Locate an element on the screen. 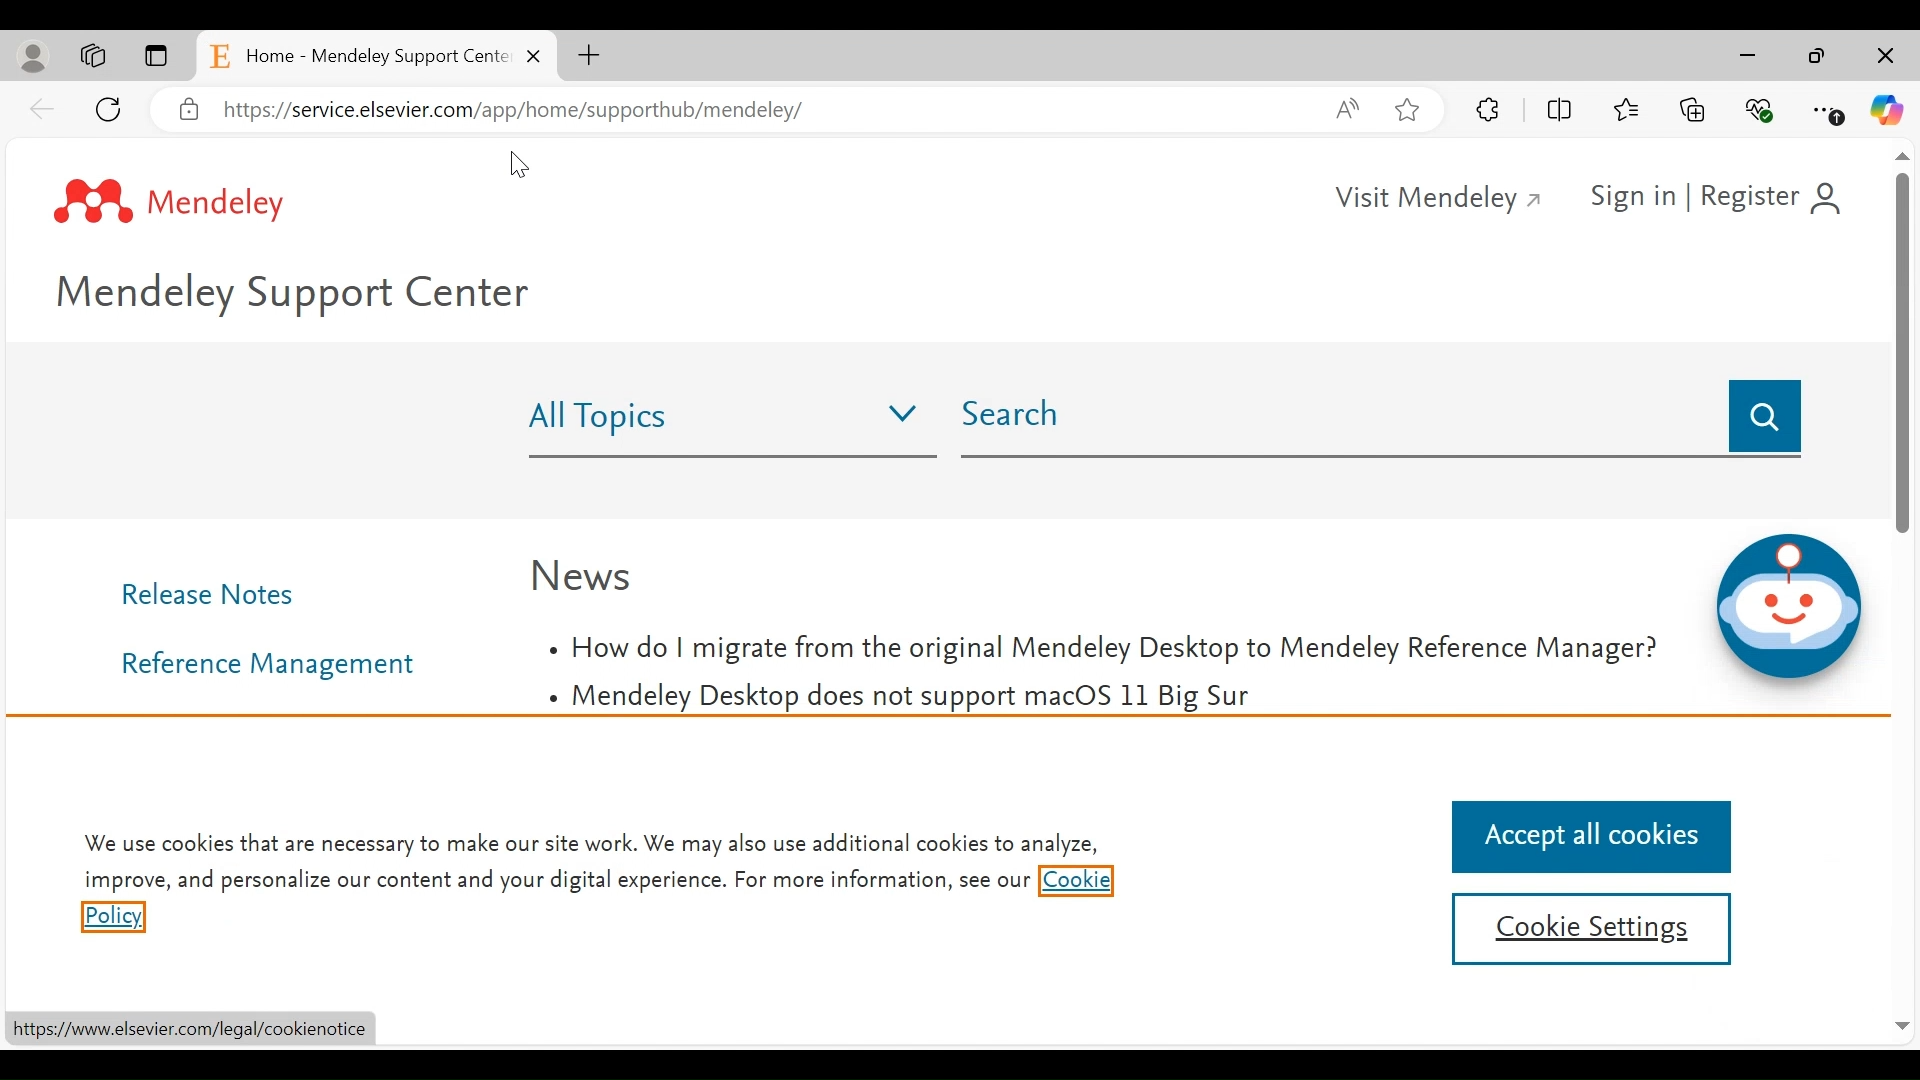  Collections is located at coordinates (1695, 108).